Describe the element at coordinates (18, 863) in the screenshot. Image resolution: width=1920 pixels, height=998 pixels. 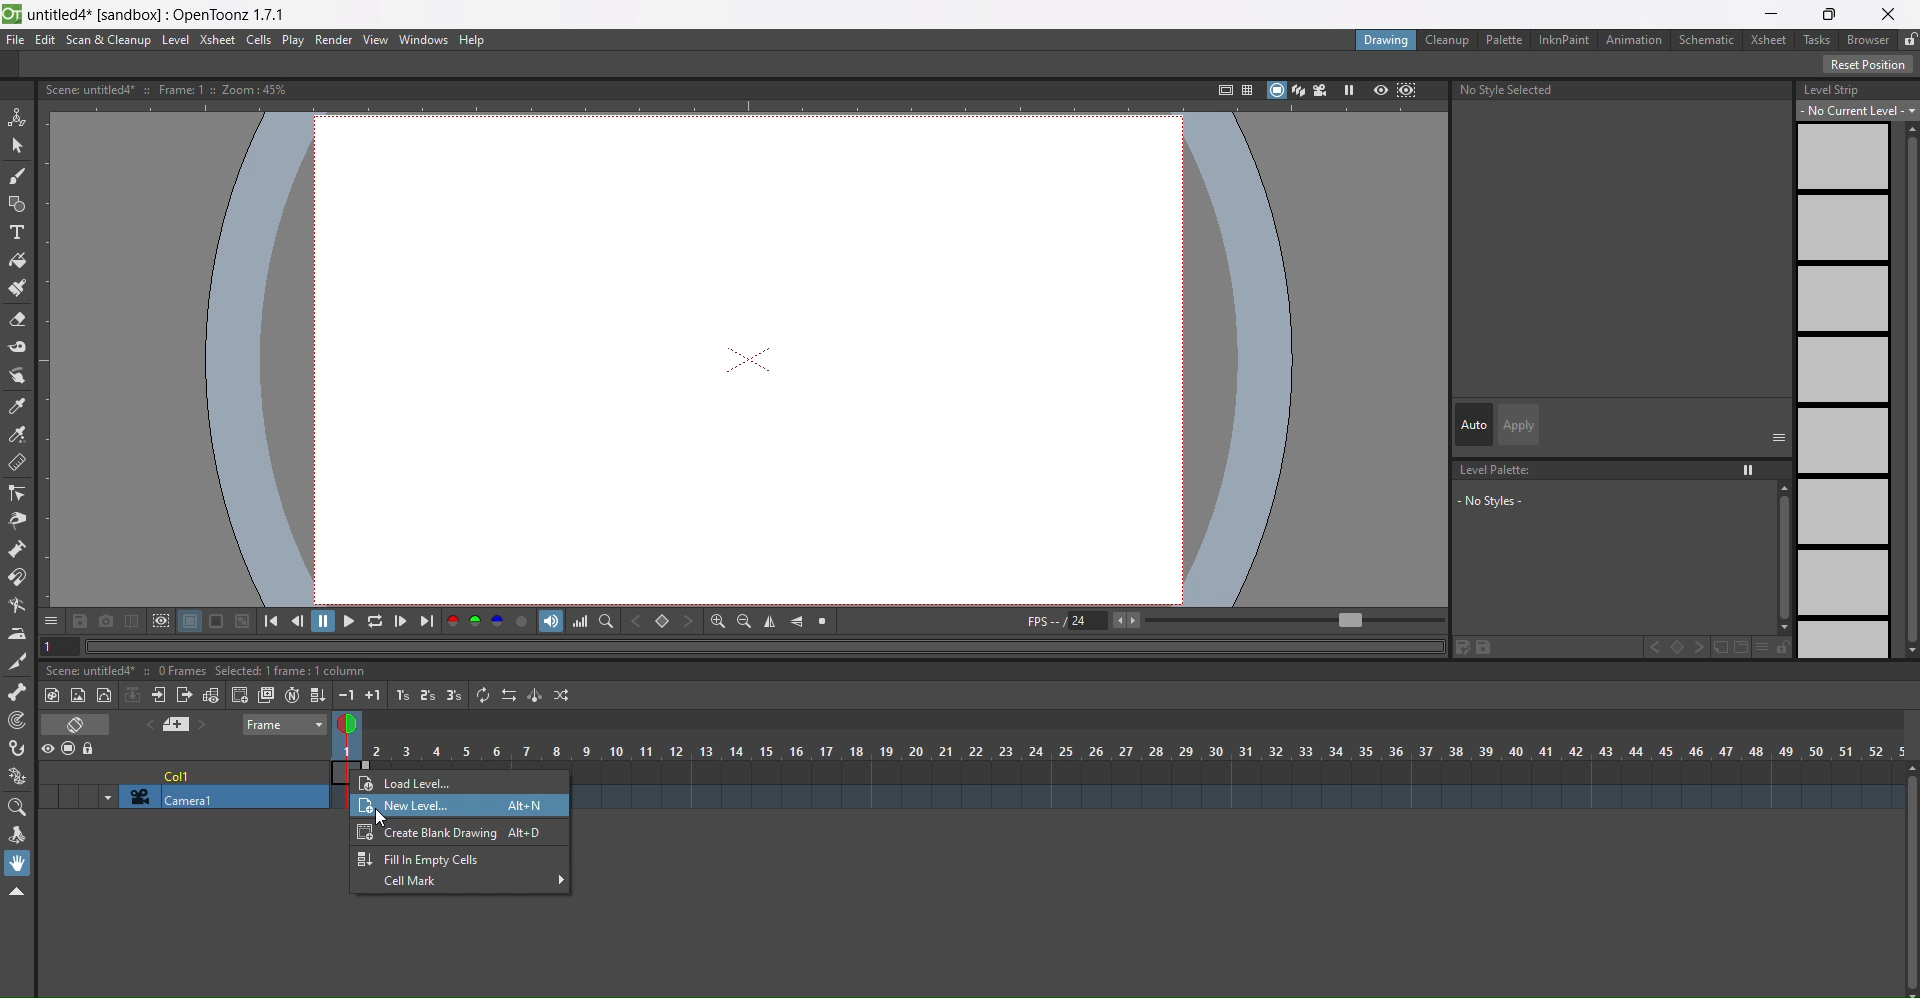
I see `hand tool` at that location.